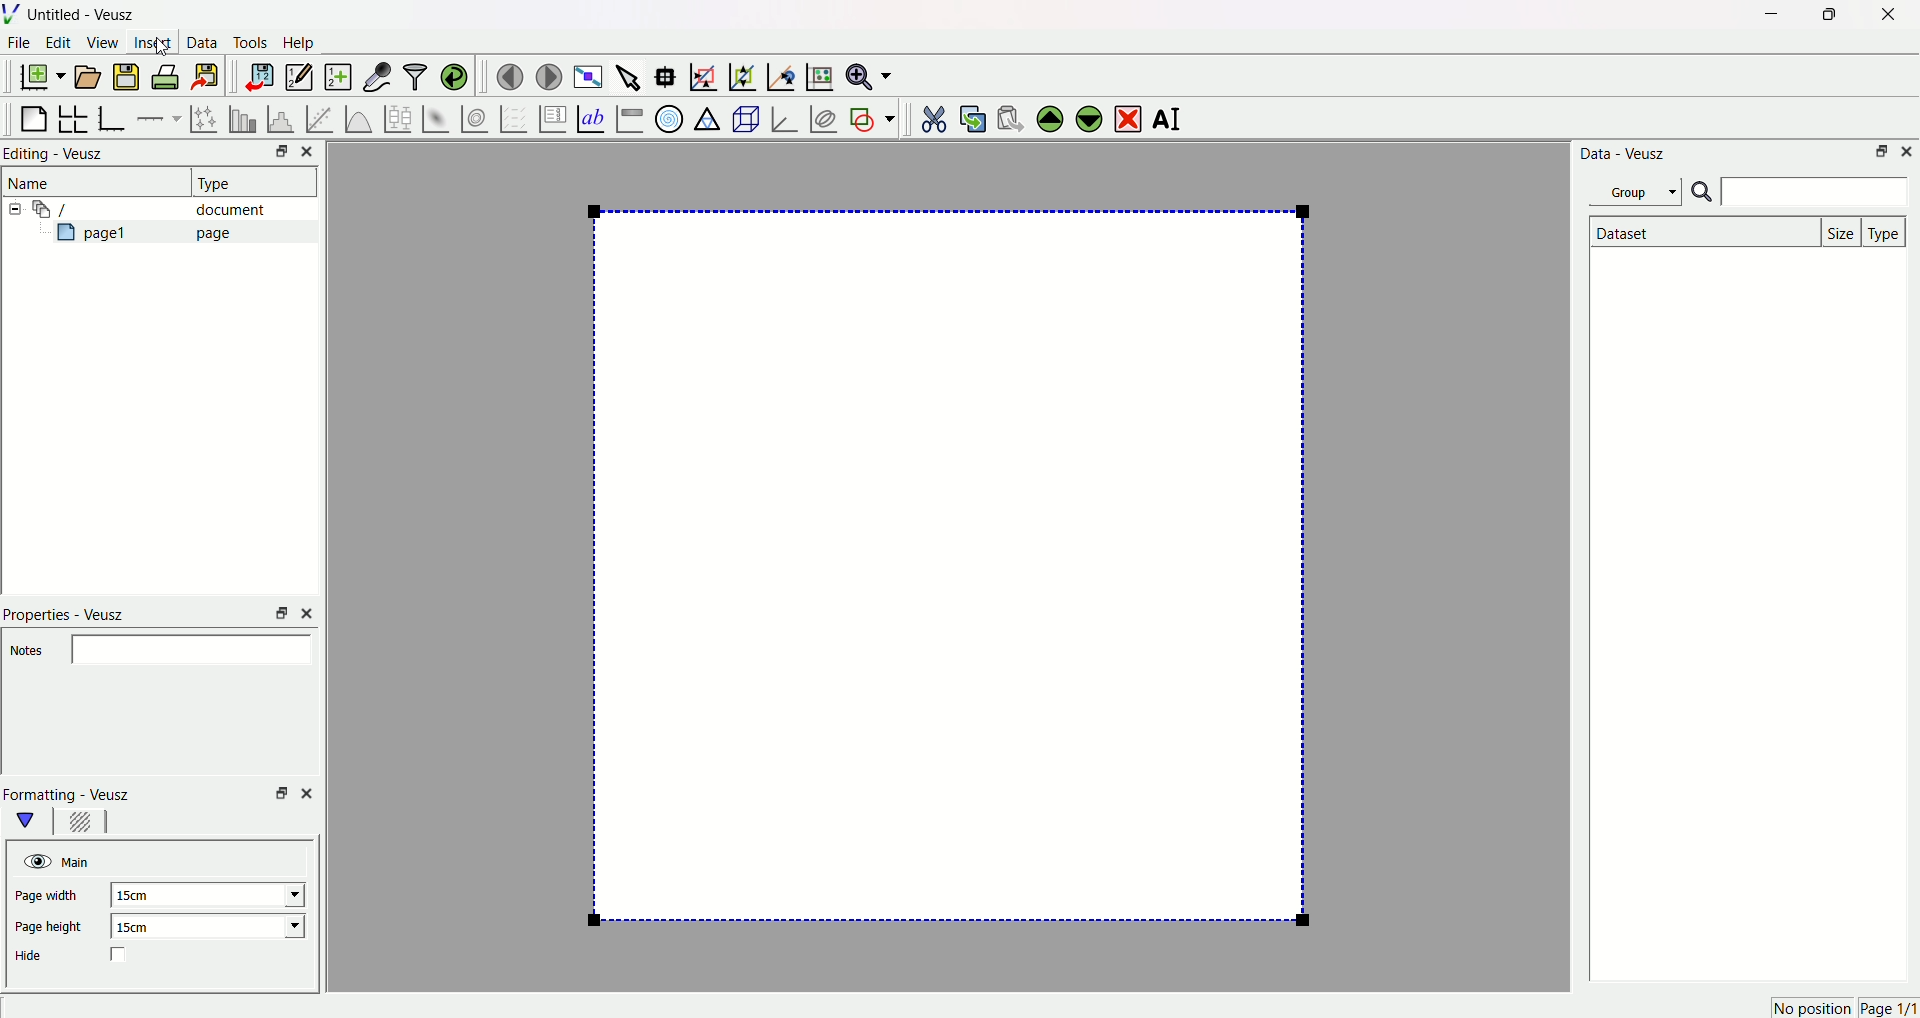  Describe the element at coordinates (871, 118) in the screenshot. I see `add a shape ` at that location.